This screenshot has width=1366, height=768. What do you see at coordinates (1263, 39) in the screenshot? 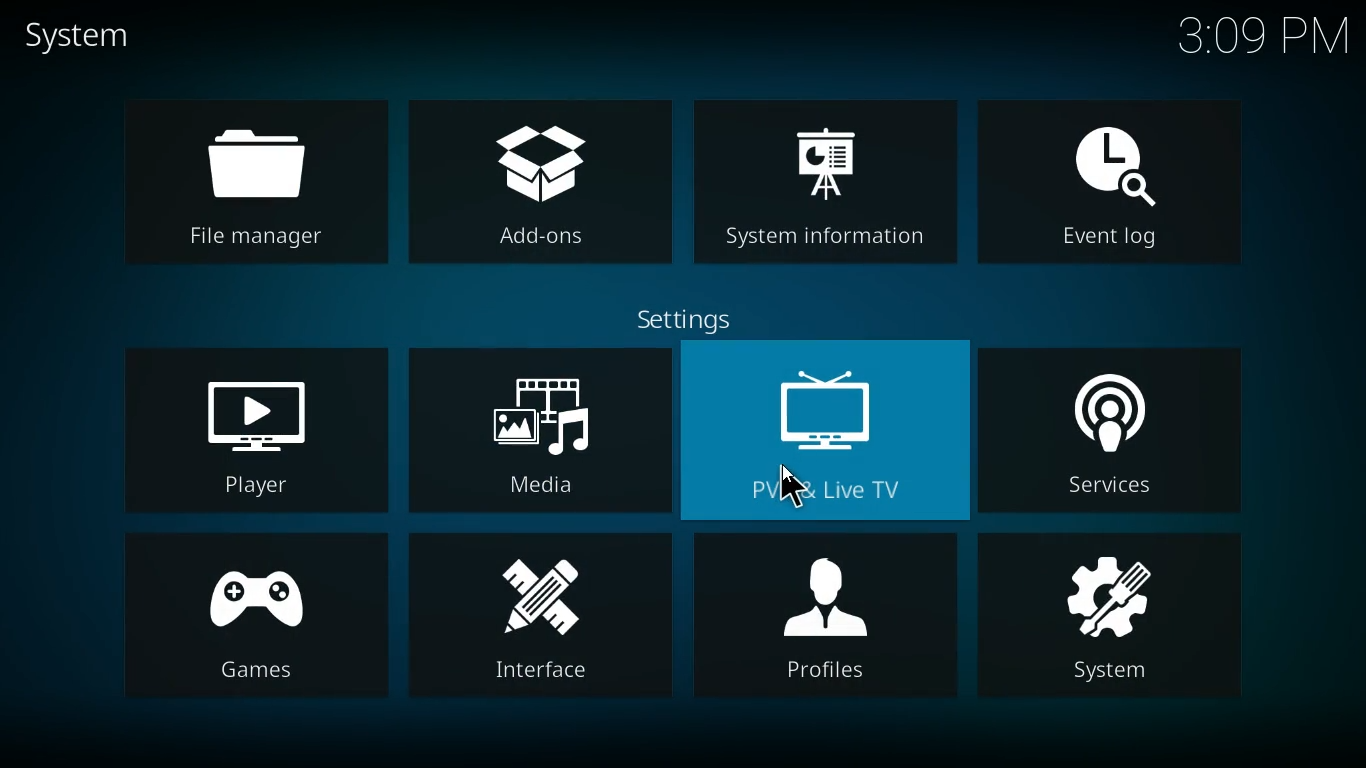
I see `time` at bounding box center [1263, 39].